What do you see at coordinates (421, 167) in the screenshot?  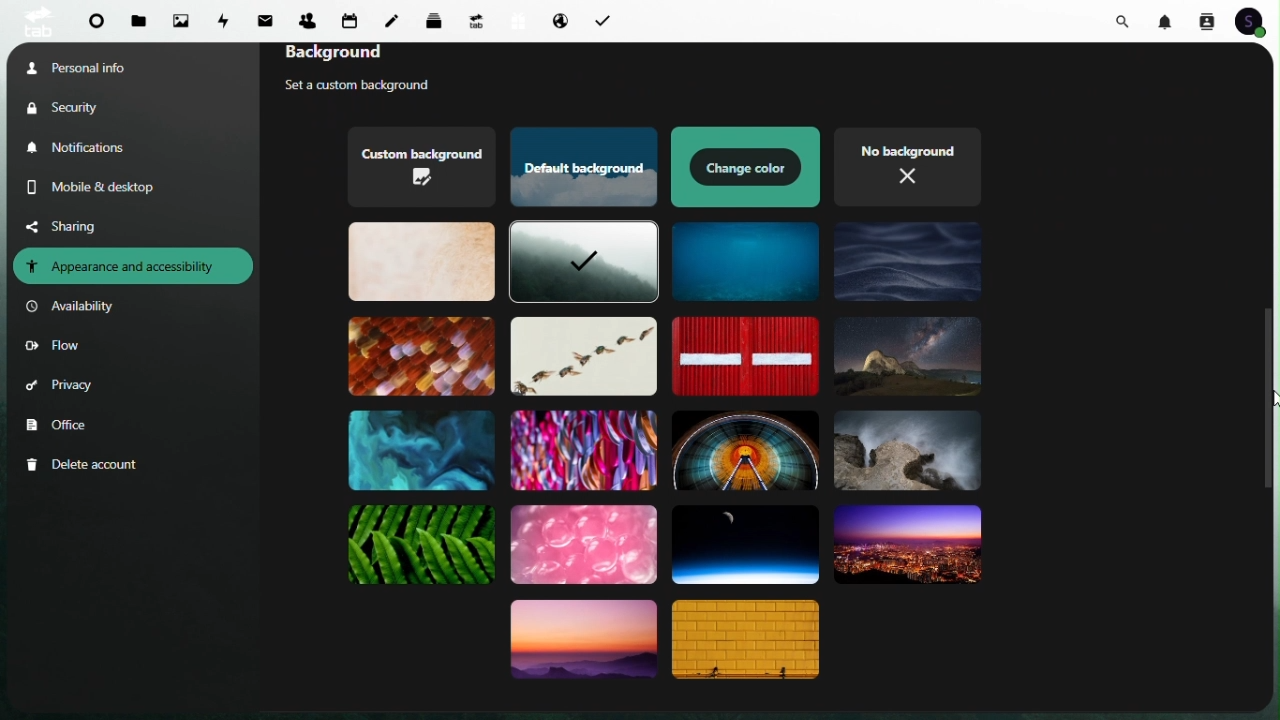 I see `Themes` at bounding box center [421, 167].